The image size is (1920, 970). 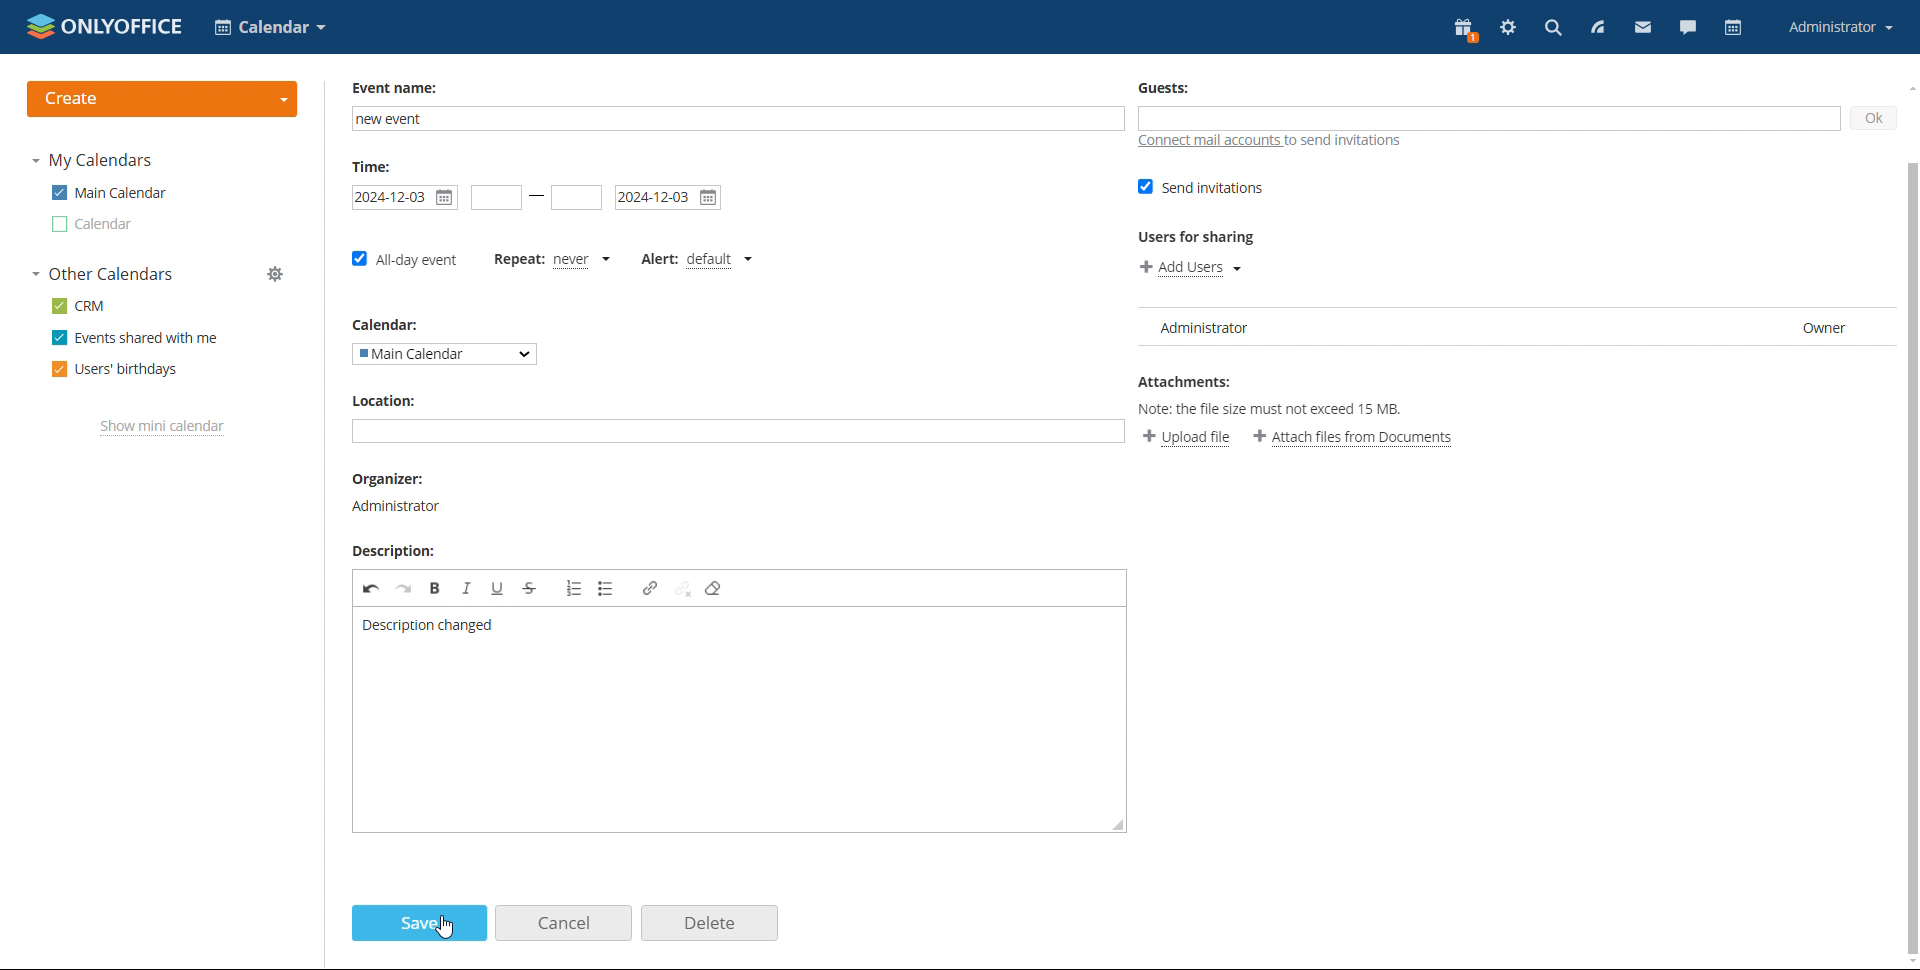 What do you see at coordinates (1689, 28) in the screenshot?
I see `chat` at bounding box center [1689, 28].